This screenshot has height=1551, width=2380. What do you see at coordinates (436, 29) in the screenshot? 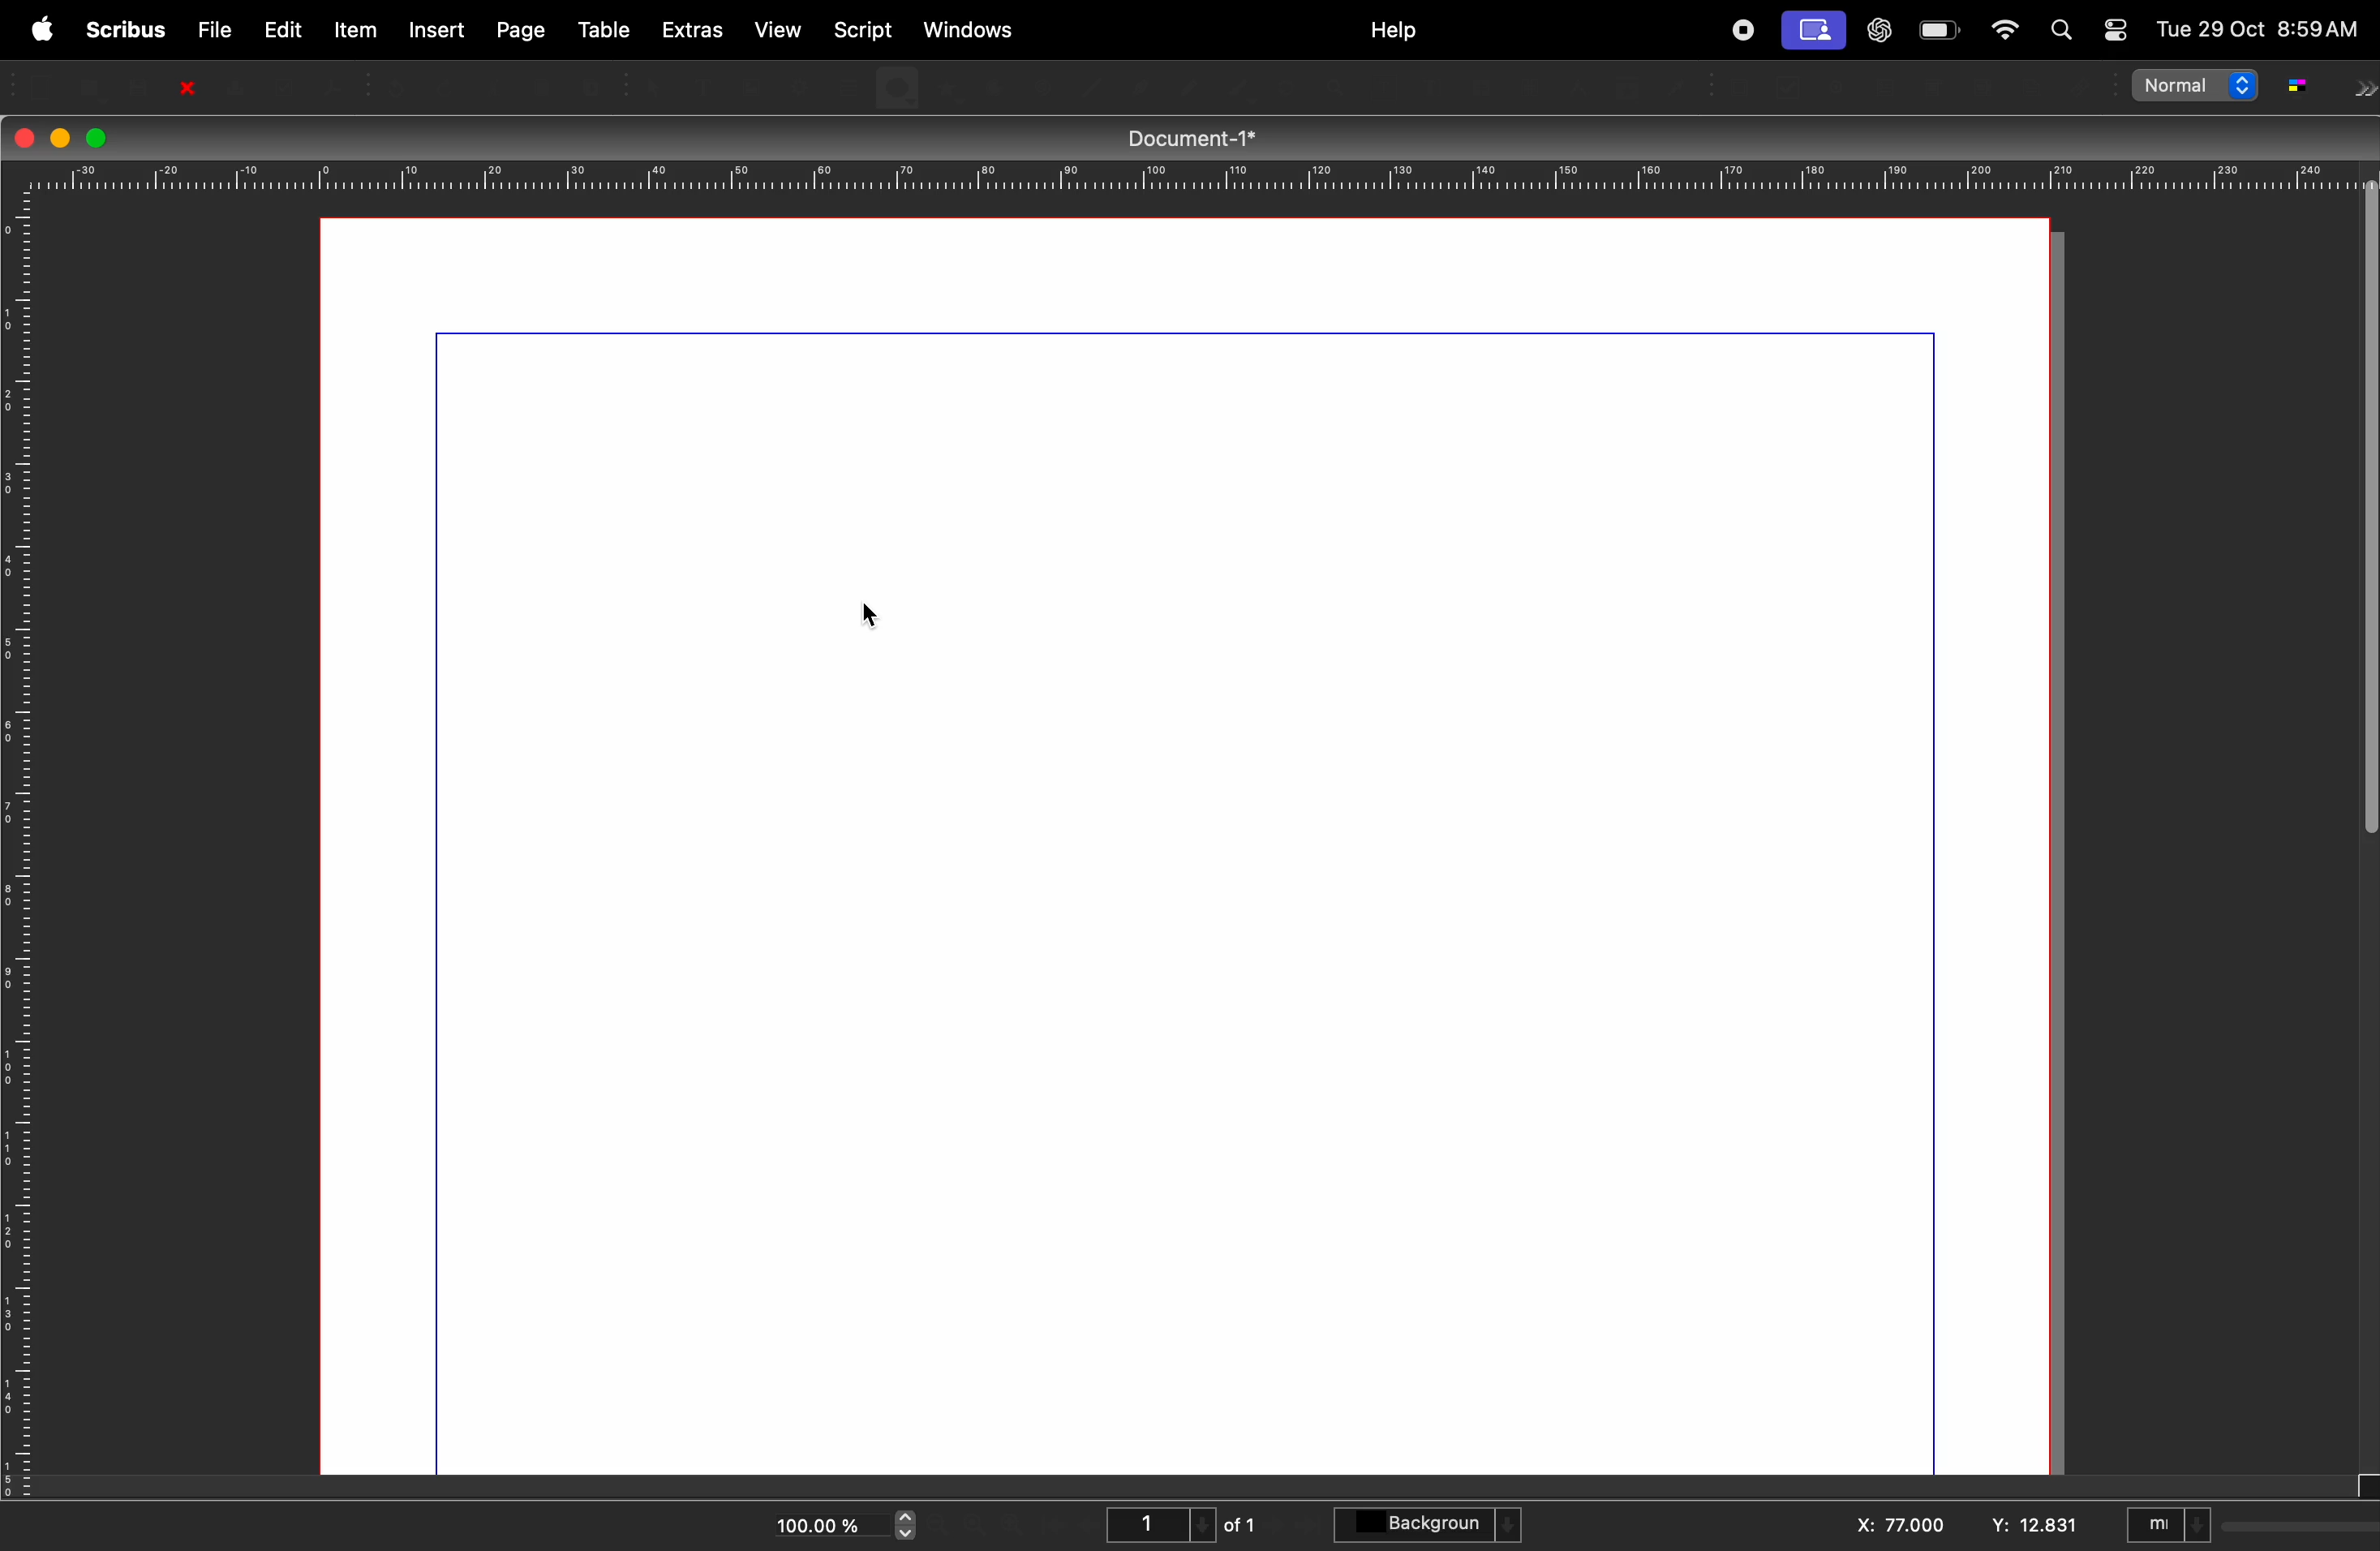
I see `insert` at bounding box center [436, 29].